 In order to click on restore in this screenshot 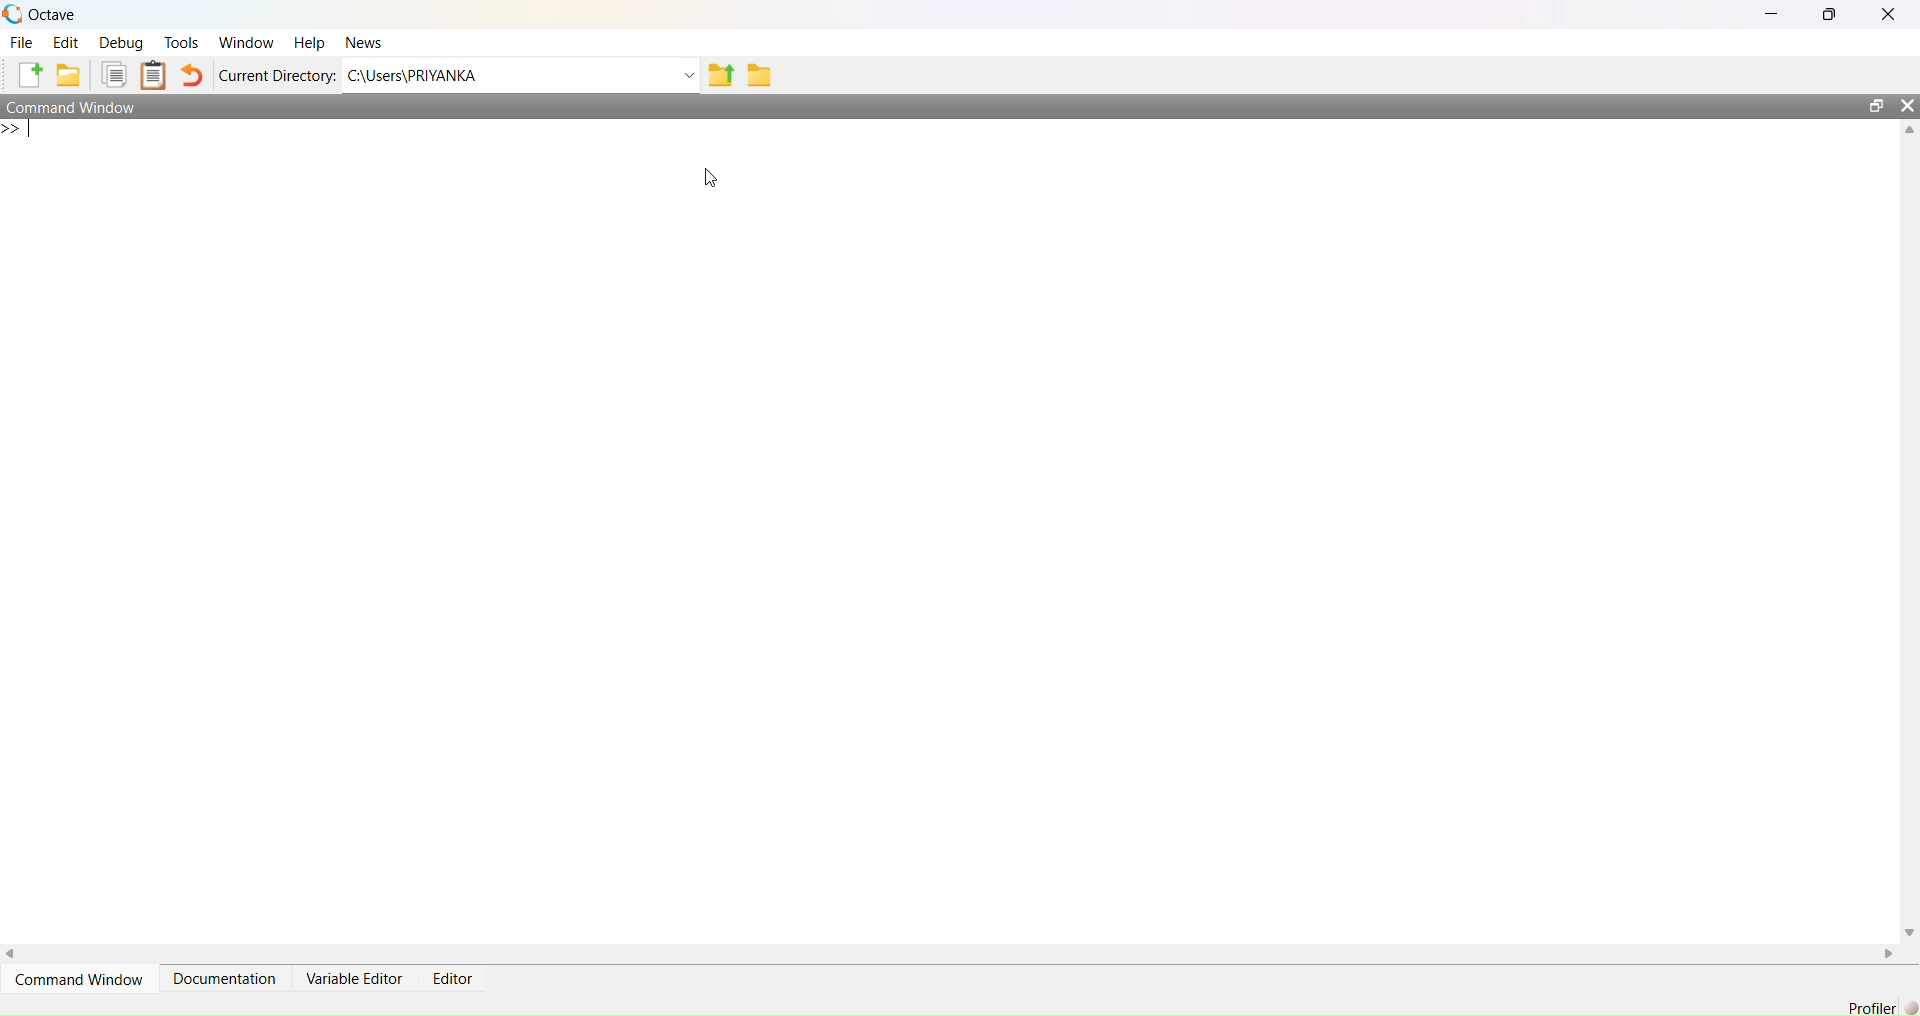, I will do `click(1830, 15)`.